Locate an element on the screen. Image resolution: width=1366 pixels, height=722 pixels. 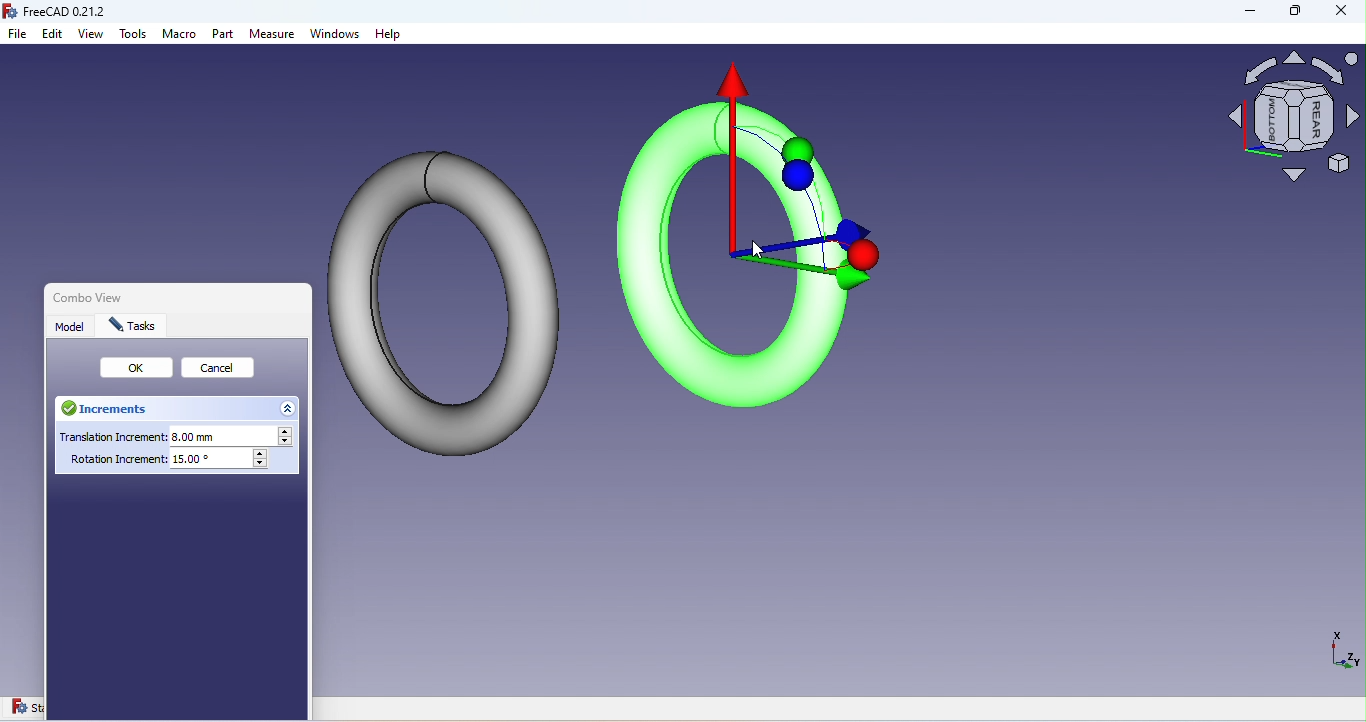
Translation increment is located at coordinates (163, 436).